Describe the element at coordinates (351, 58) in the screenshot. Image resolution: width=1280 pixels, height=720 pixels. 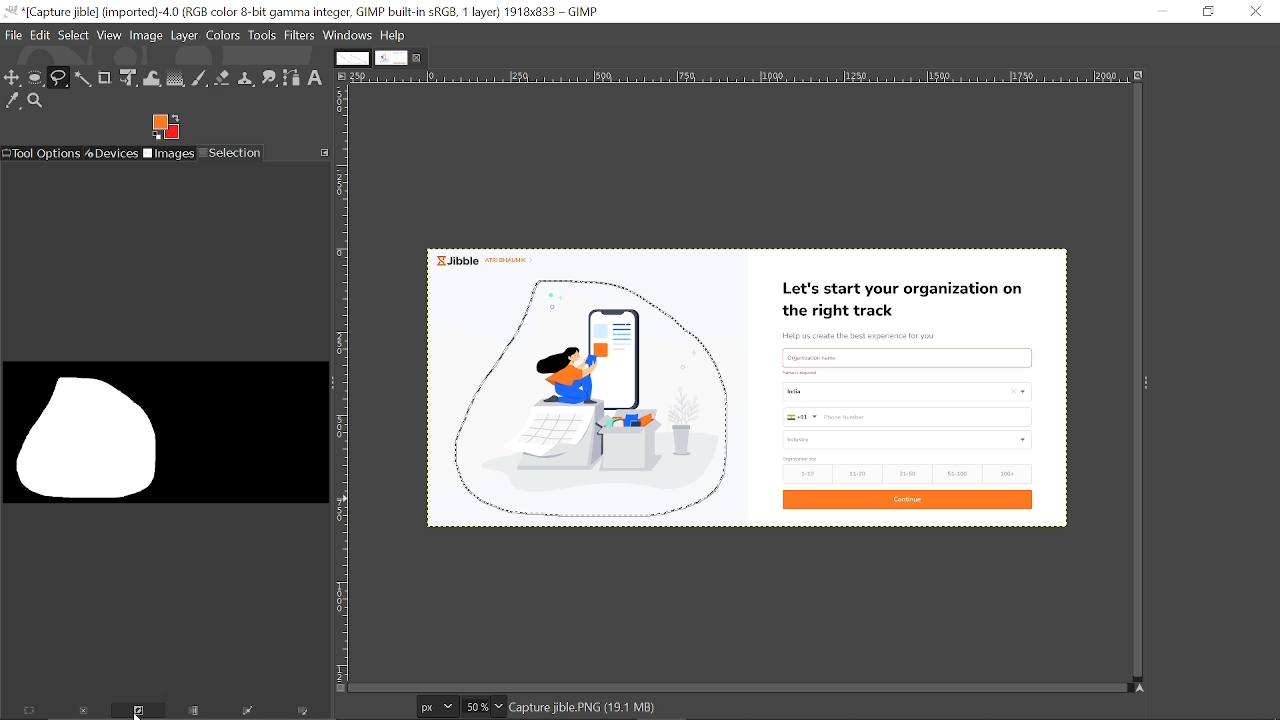
I see `Other tab` at that location.